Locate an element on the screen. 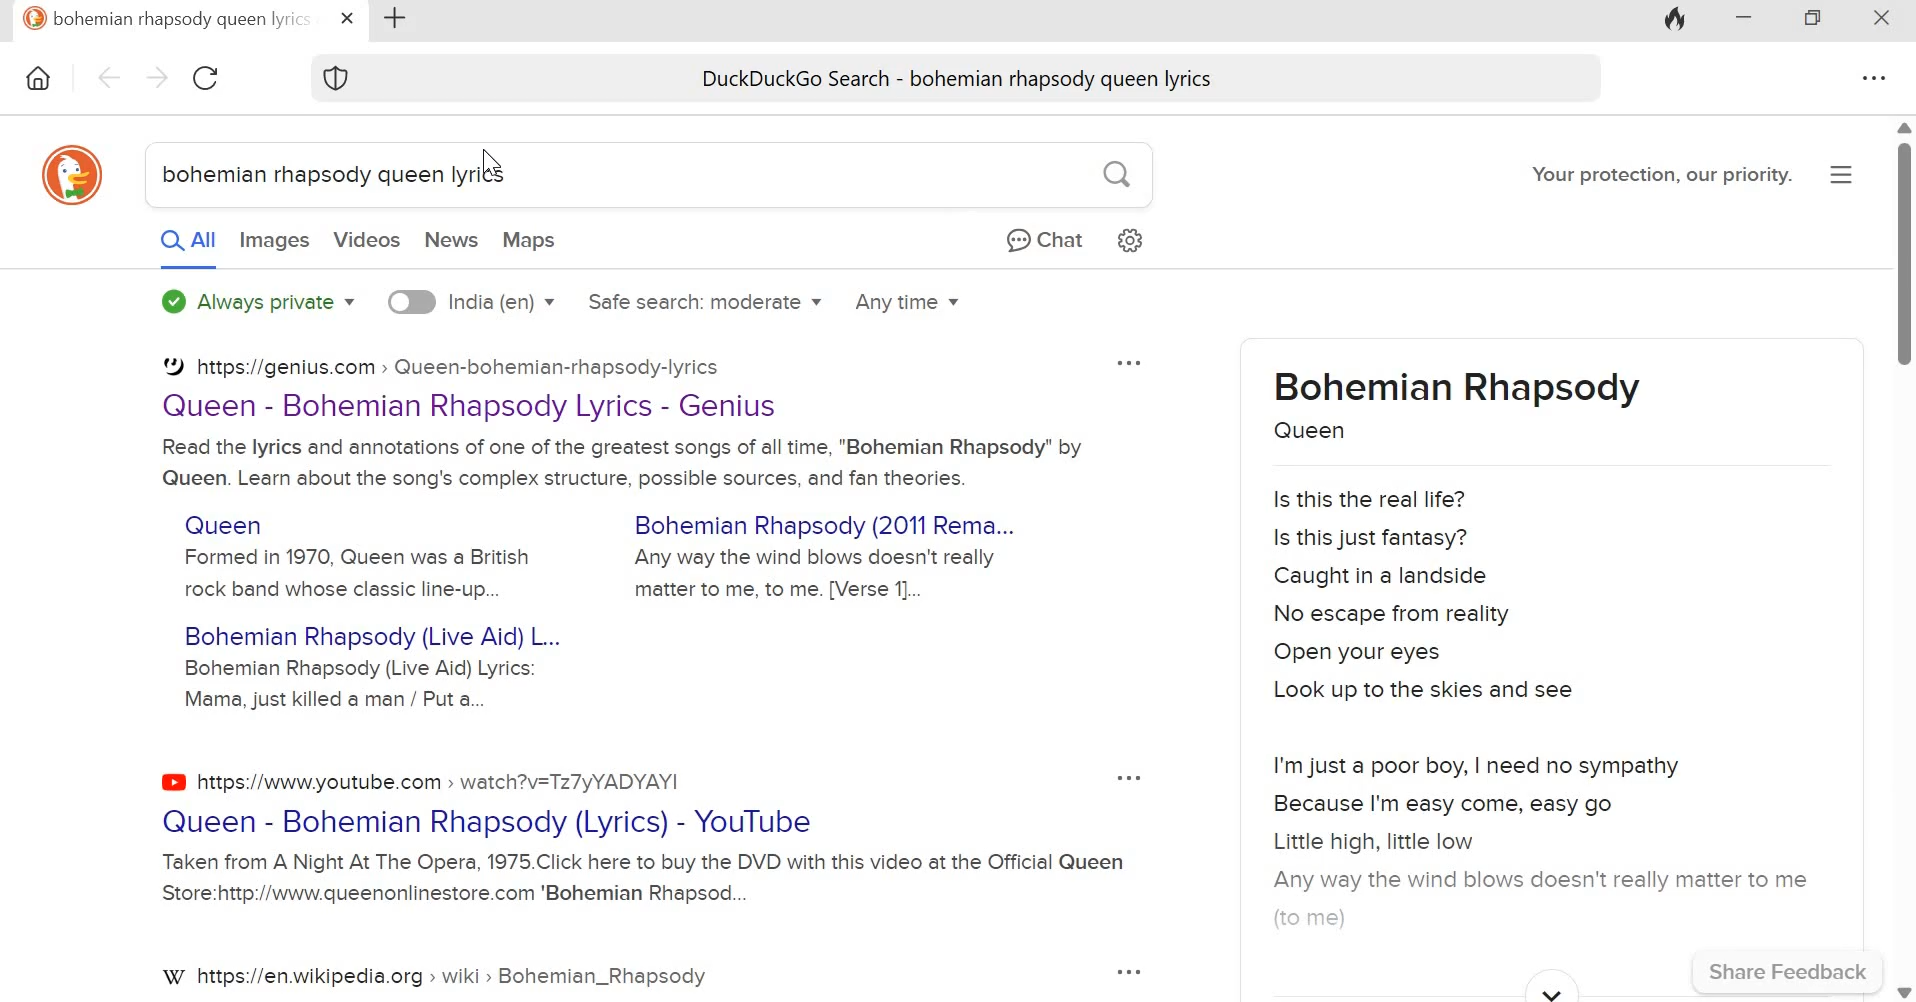 This screenshot has height=1002, width=1916. Maps is located at coordinates (529, 239).